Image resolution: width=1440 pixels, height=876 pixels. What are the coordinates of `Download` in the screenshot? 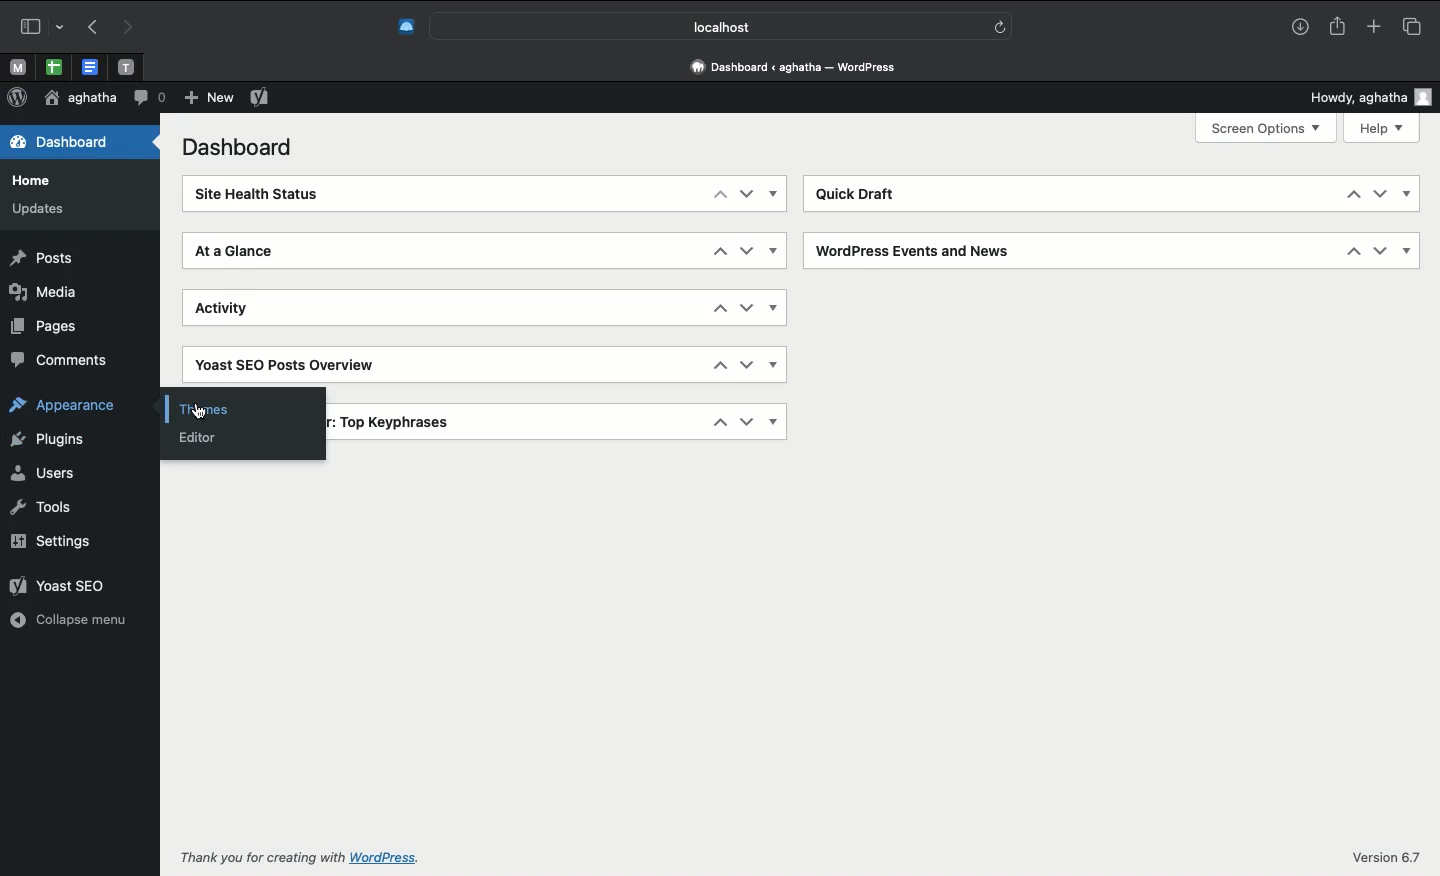 It's located at (1297, 28).